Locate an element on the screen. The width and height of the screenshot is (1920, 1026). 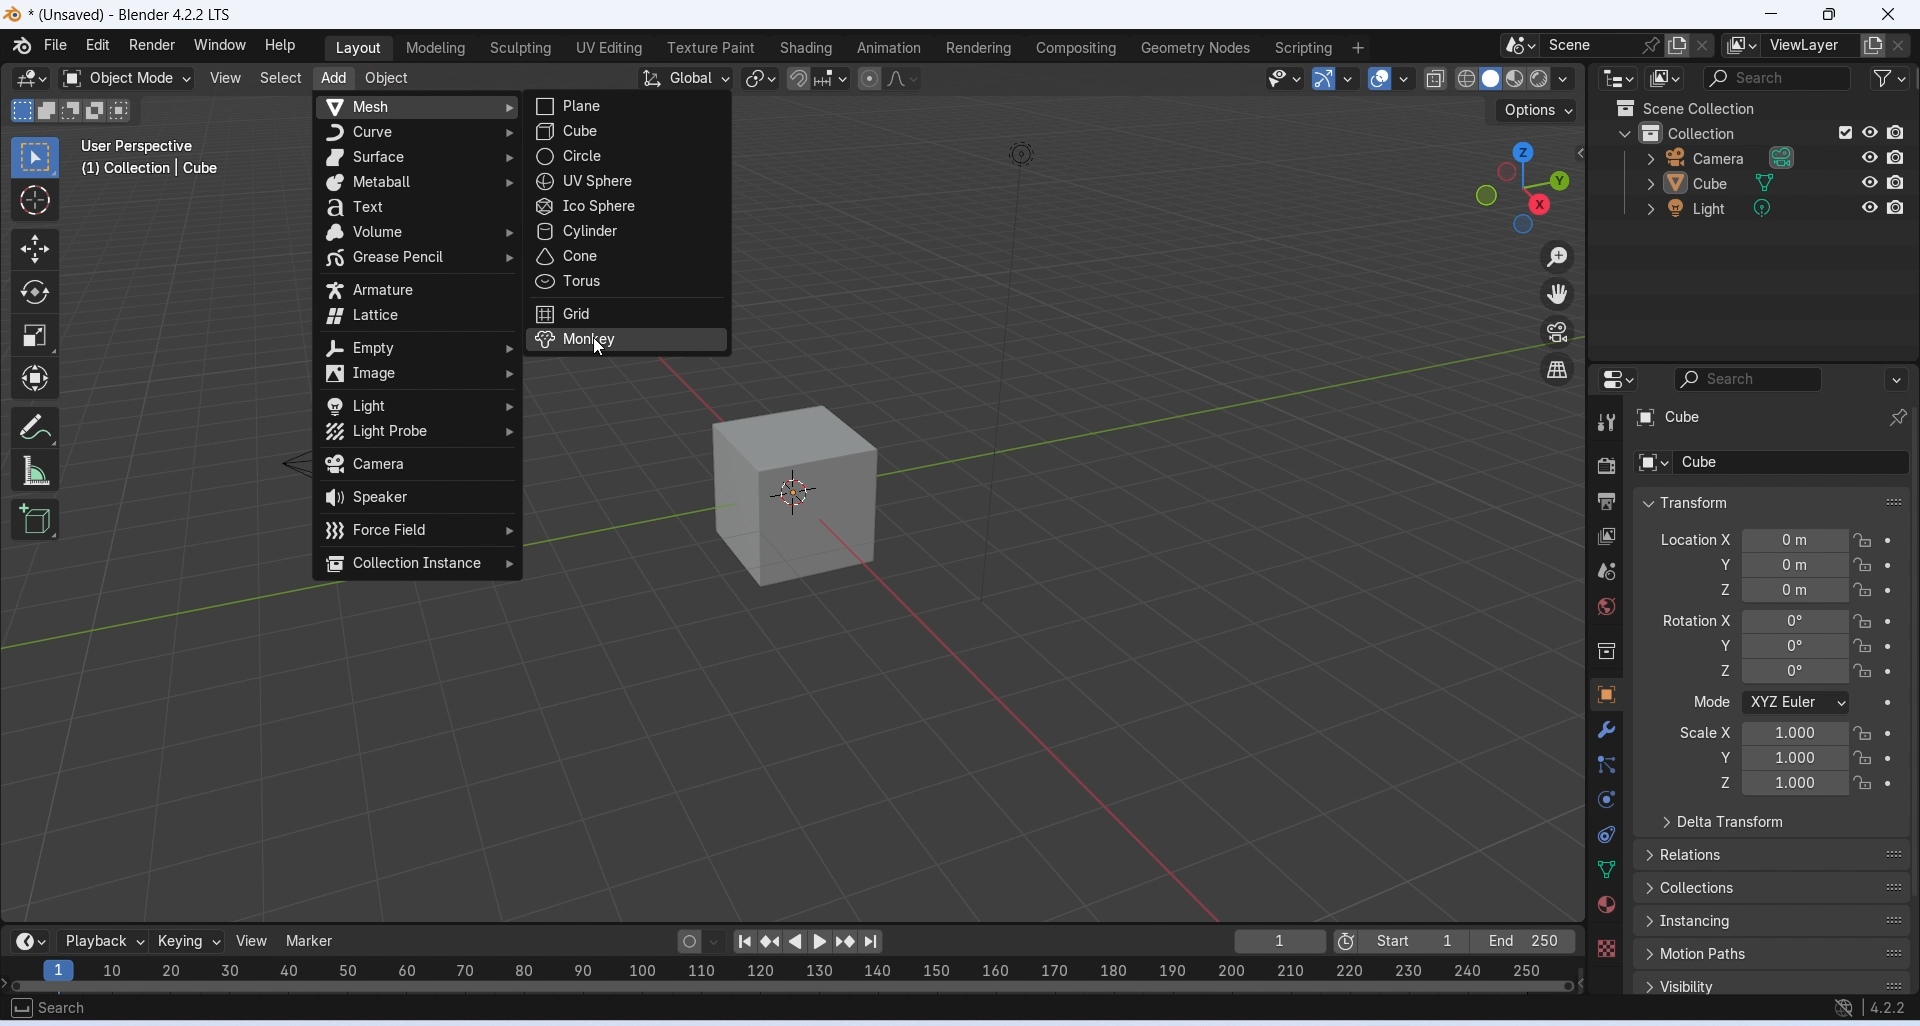
render is located at coordinates (1606, 469).